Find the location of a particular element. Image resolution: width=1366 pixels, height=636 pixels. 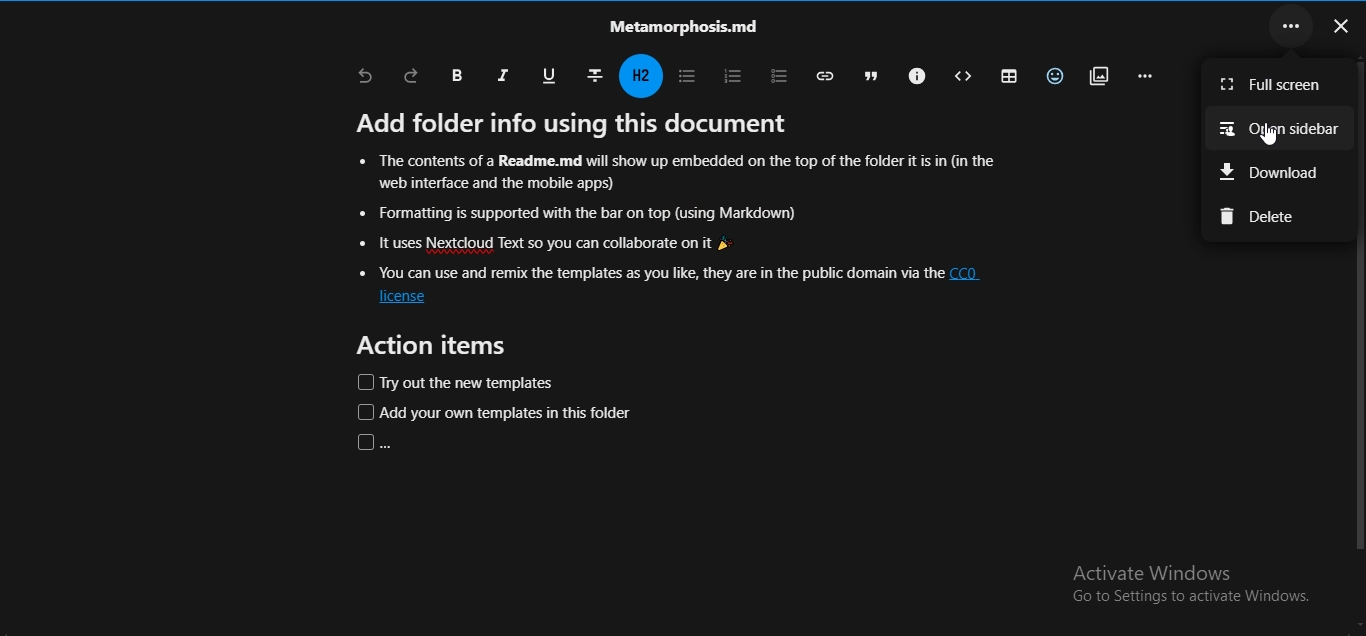

to do list is located at coordinates (776, 73).